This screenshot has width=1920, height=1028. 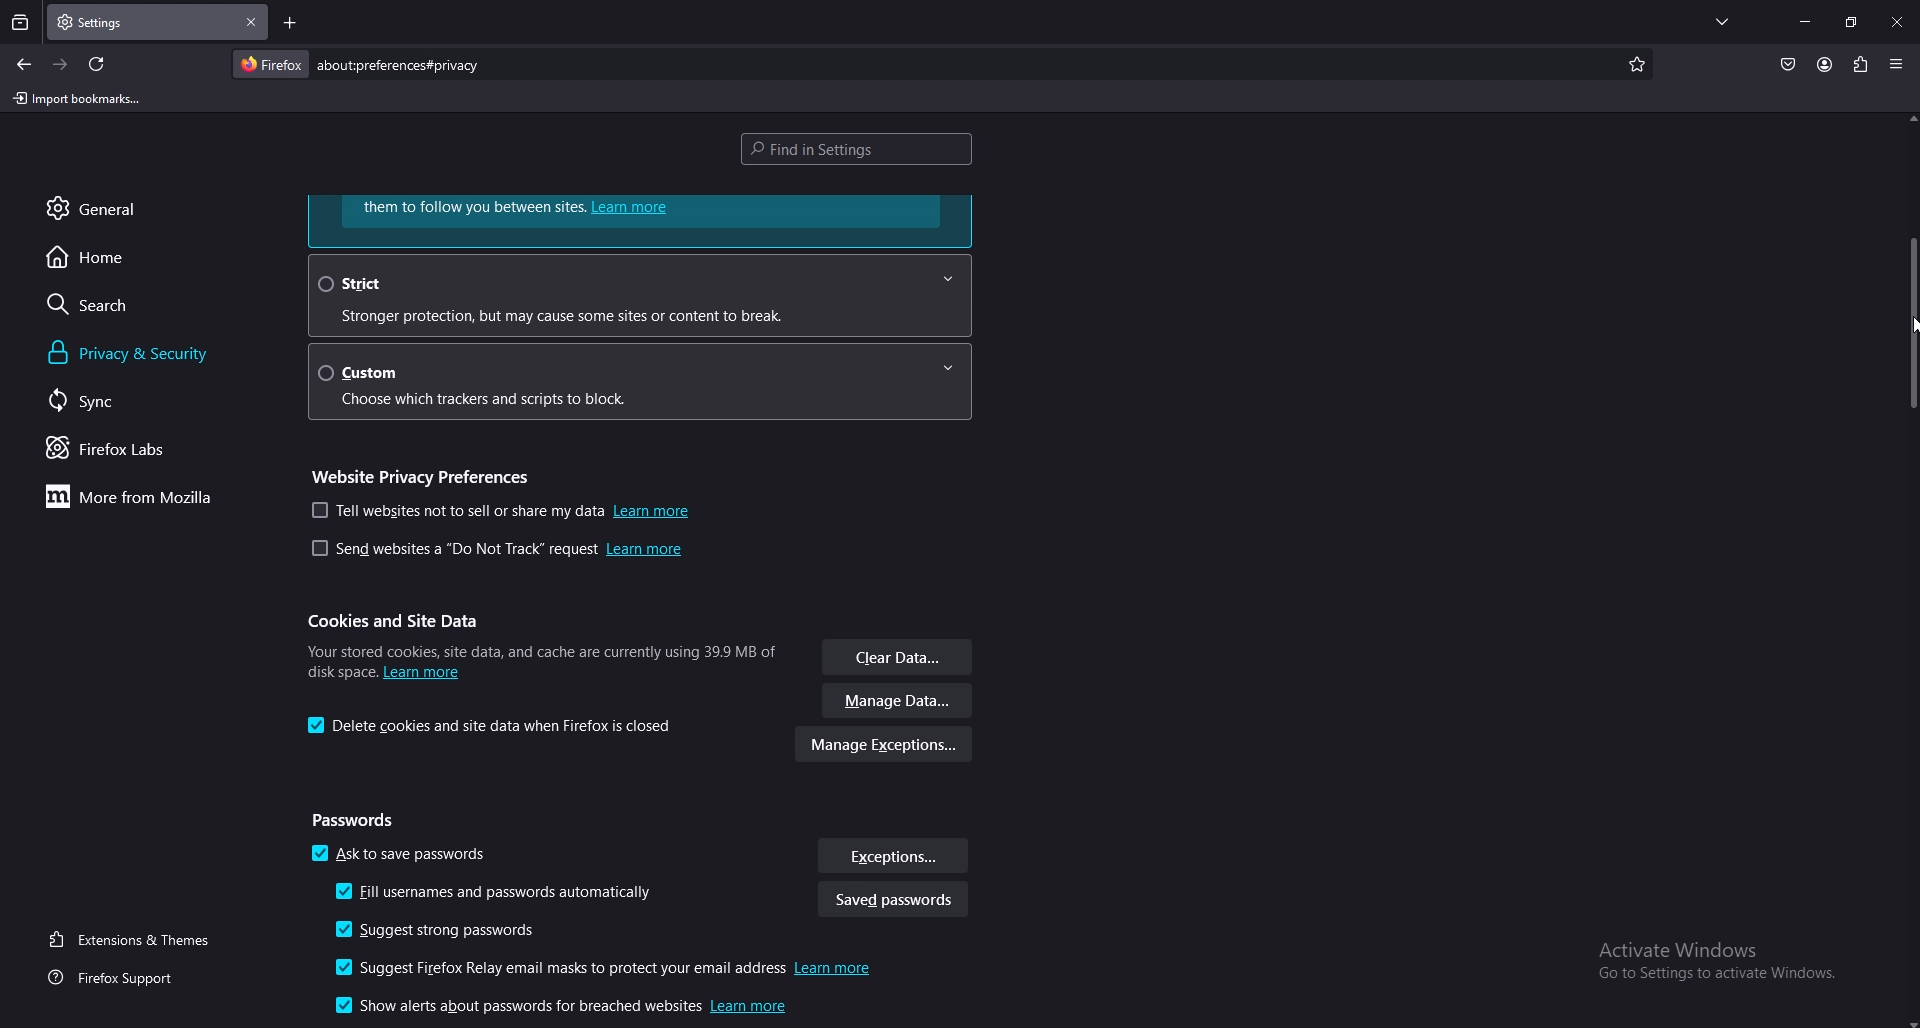 What do you see at coordinates (501, 894) in the screenshot?
I see `autofill` at bounding box center [501, 894].